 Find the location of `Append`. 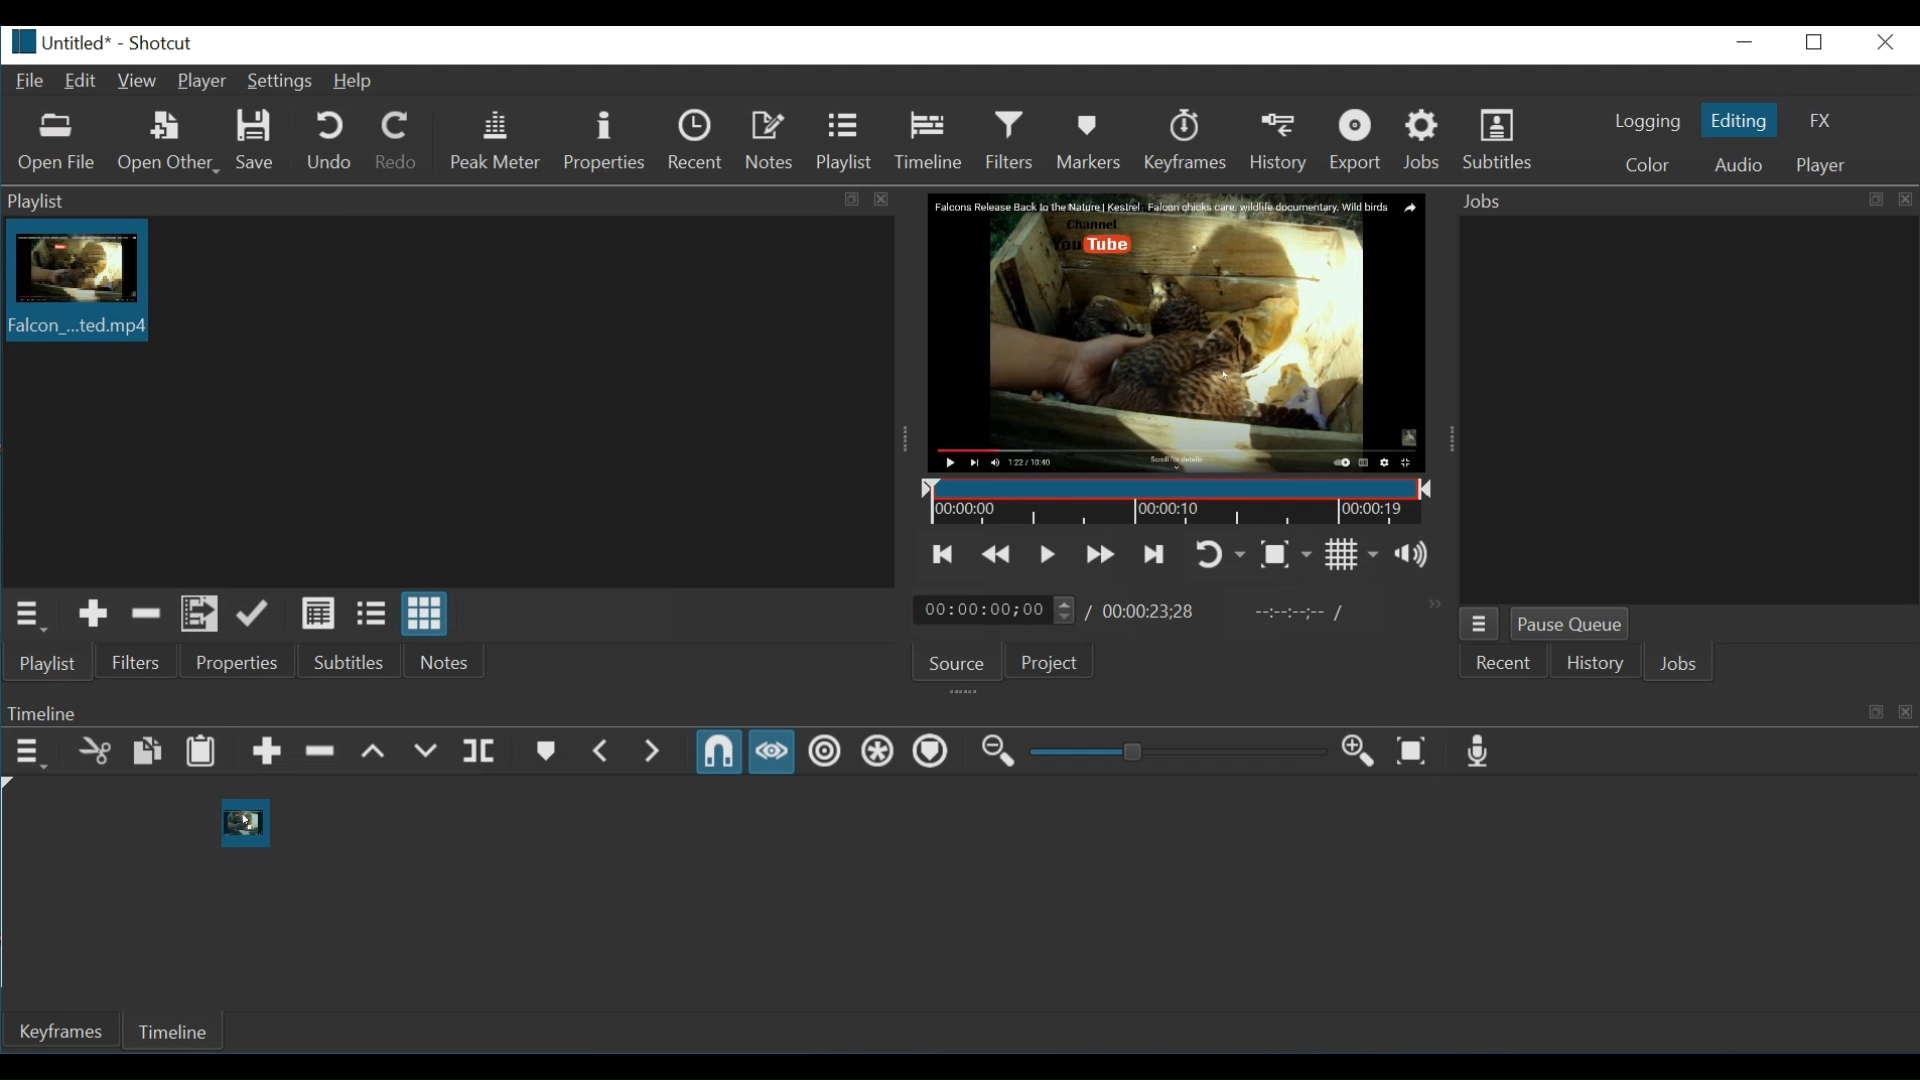

Append is located at coordinates (268, 752).